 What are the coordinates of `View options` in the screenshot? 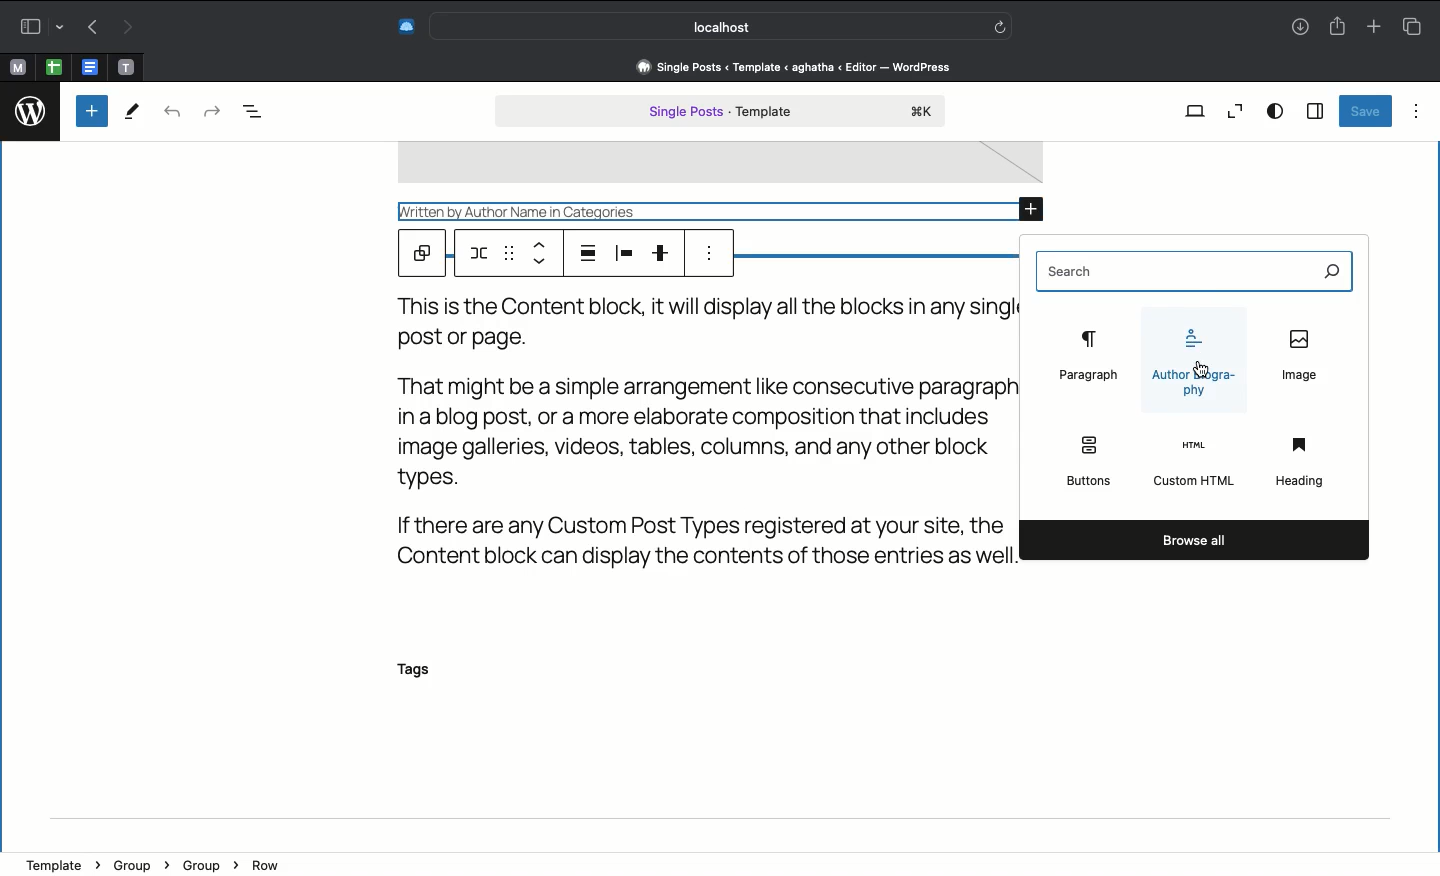 It's located at (1275, 110).